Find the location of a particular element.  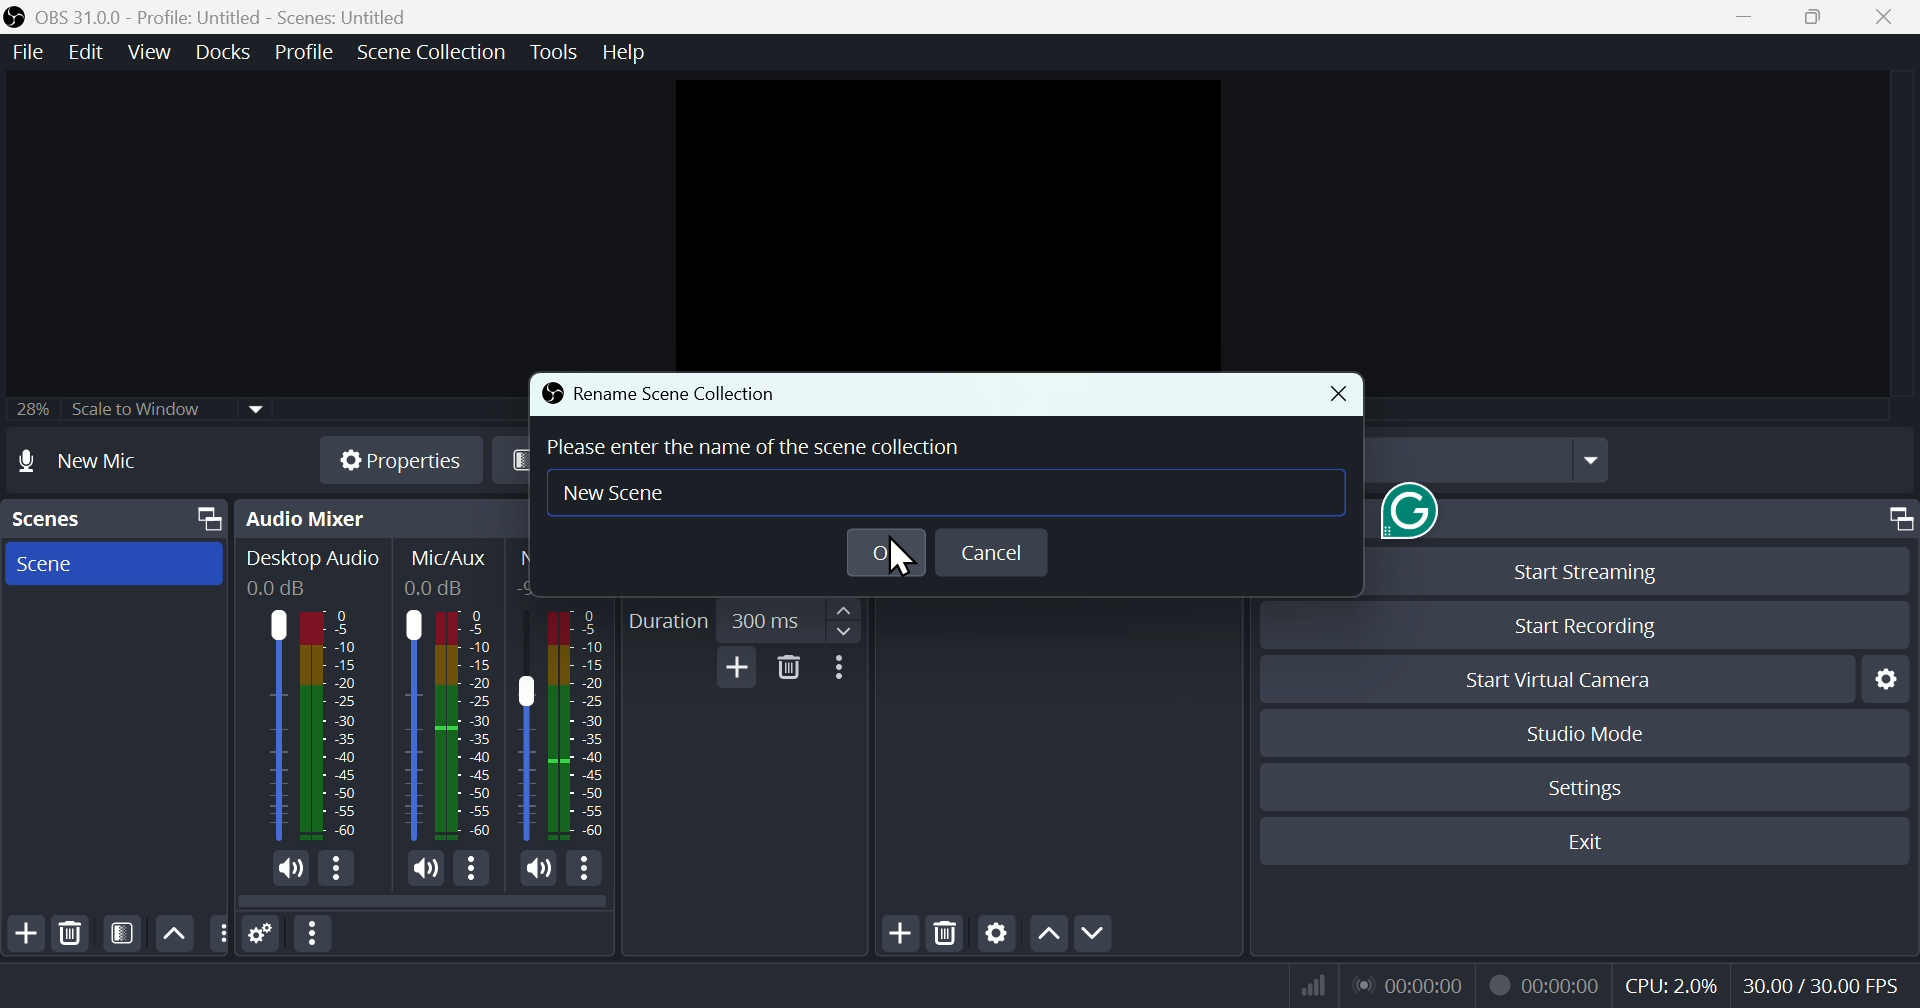

Duration 300 millisecond  is located at coordinates (742, 617).